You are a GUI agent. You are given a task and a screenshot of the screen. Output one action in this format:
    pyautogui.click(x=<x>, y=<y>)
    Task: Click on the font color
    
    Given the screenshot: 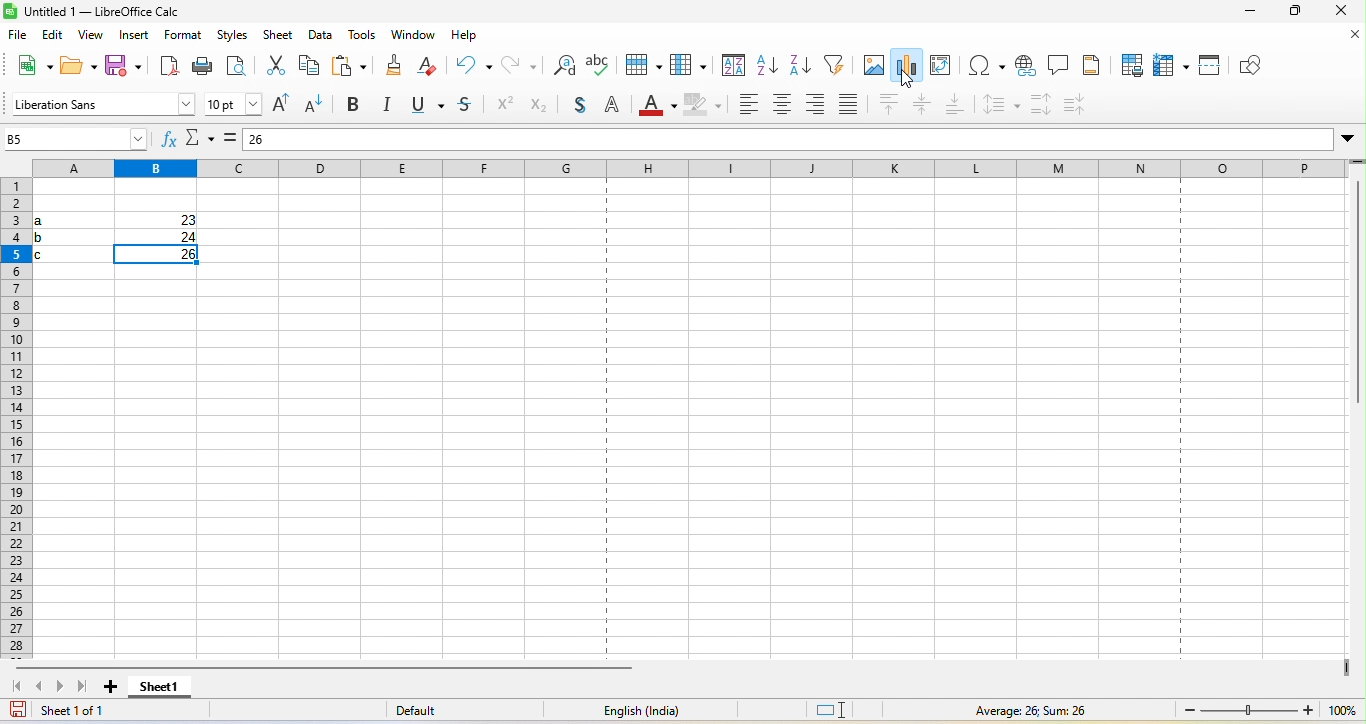 What is the action you would take?
    pyautogui.click(x=653, y=106)
    